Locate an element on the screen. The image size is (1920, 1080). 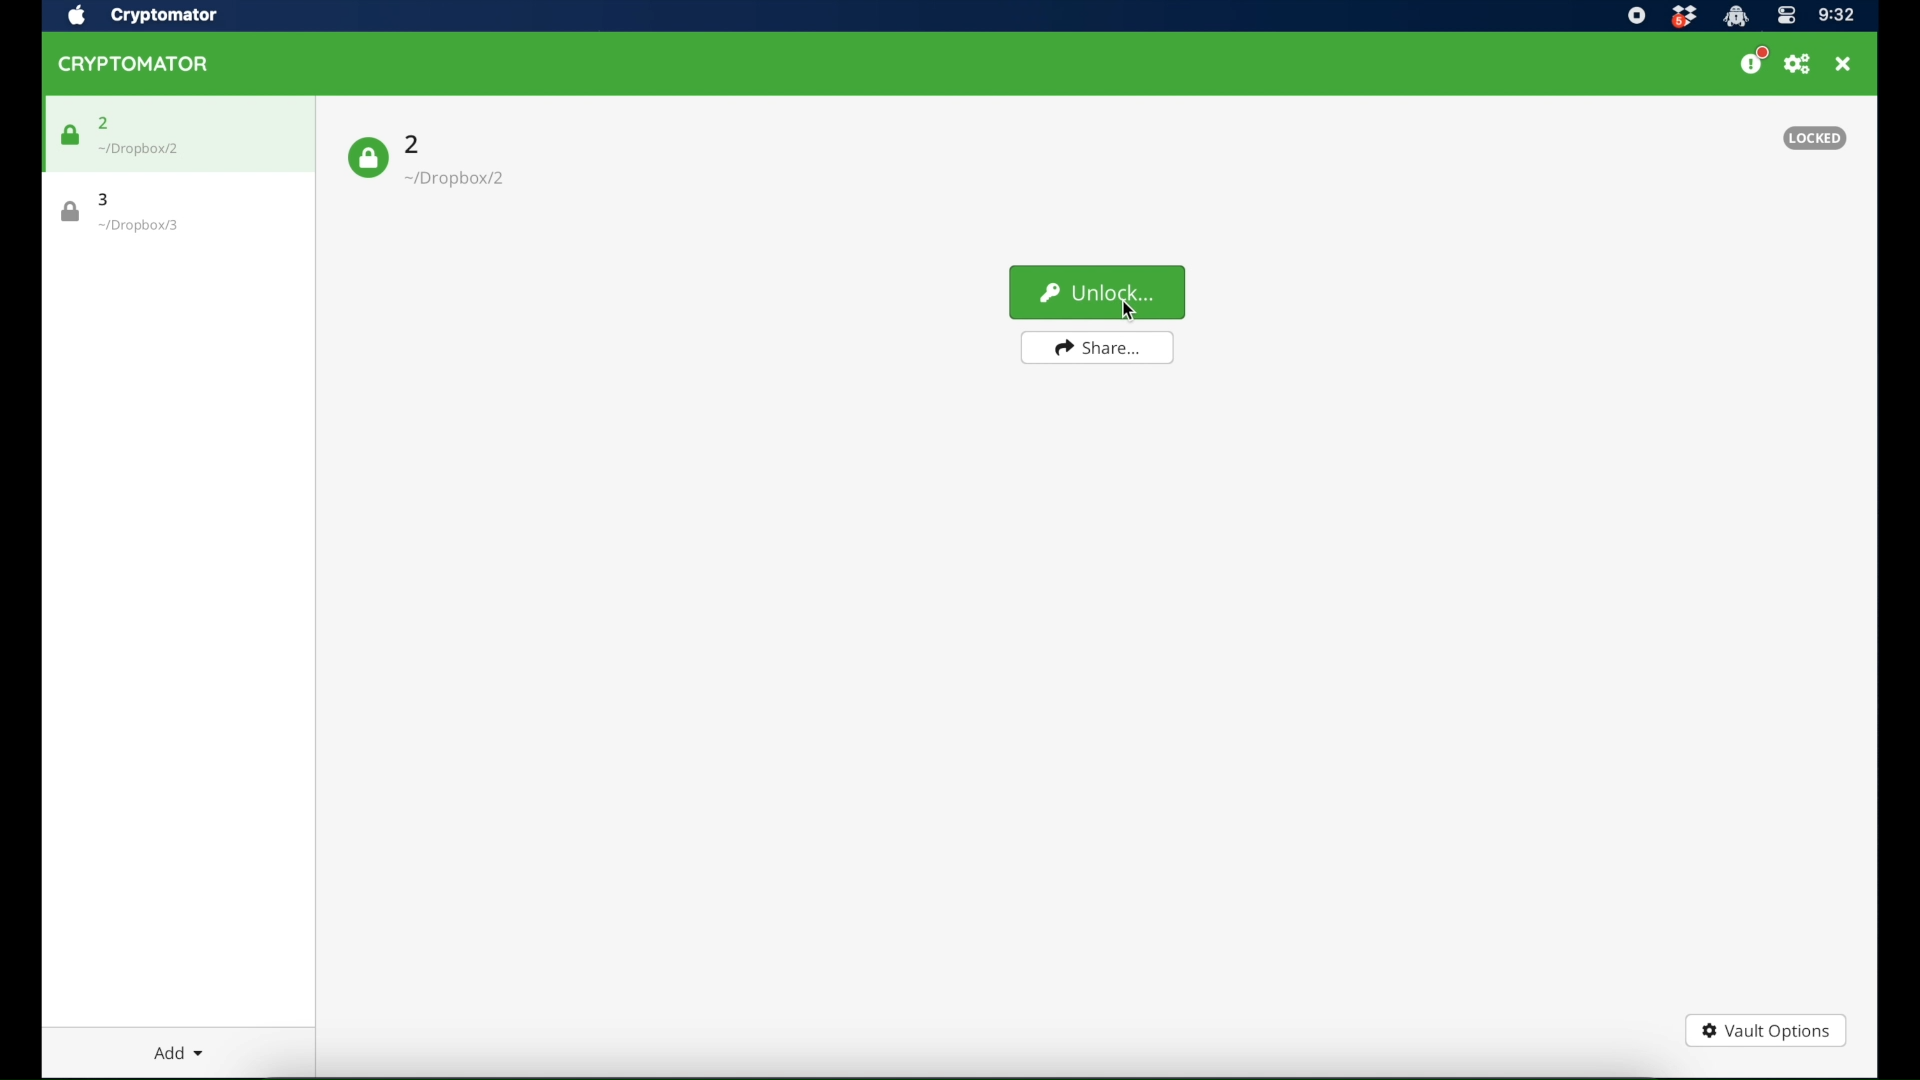
lock icon is located at coordinates (369, 157).